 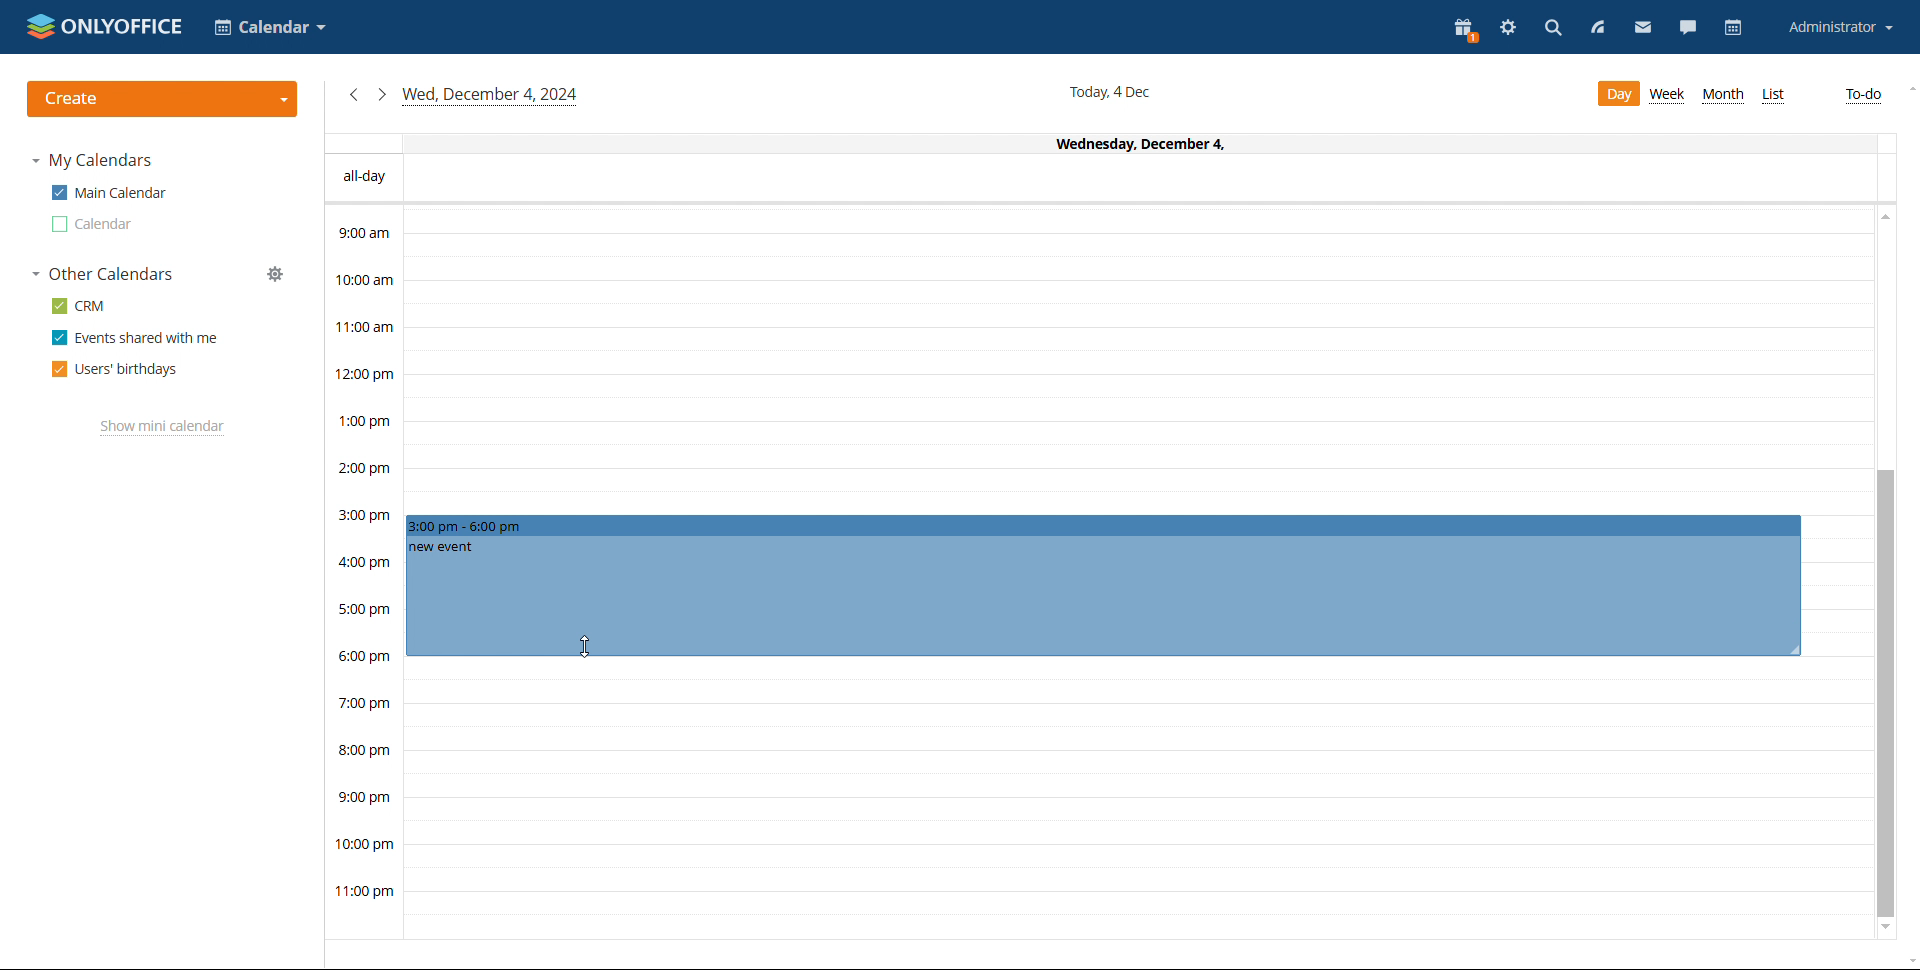 I want to click on all-day events, so click(x=1100, y=179).